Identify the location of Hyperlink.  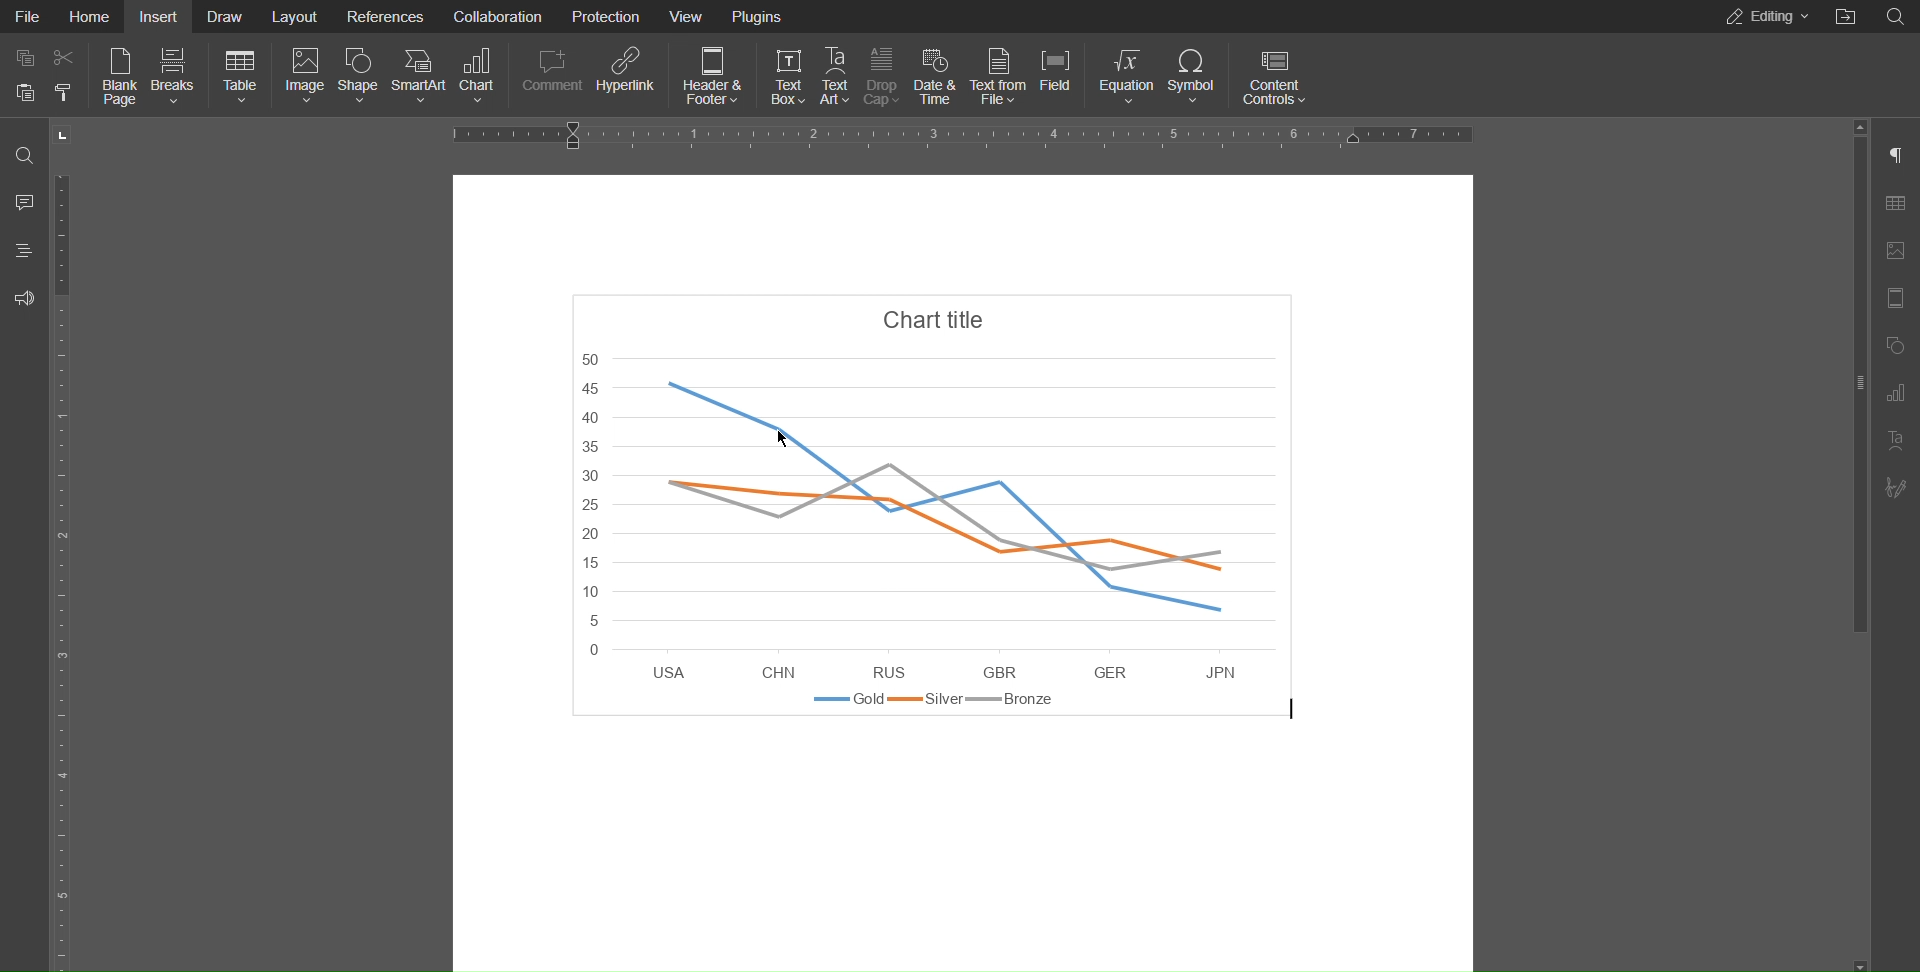
(627, 76).